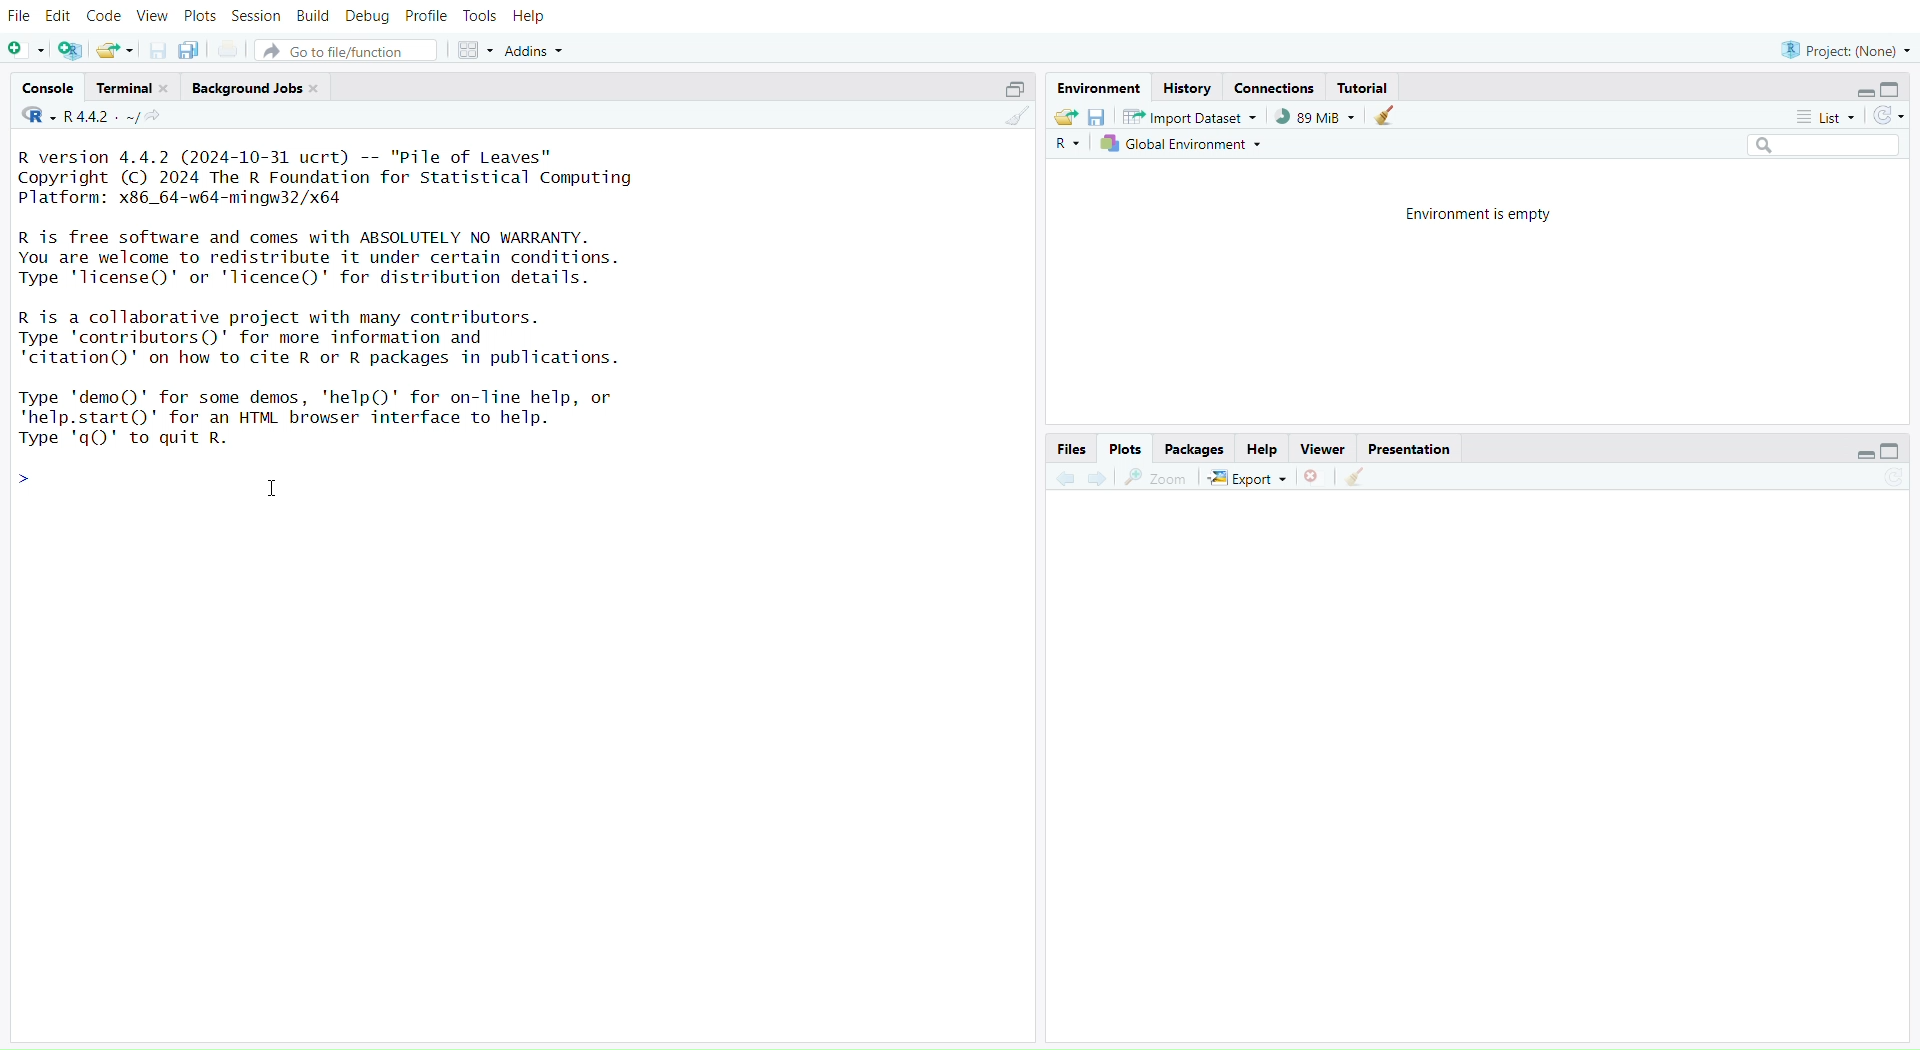 This screenshot has height=1050, width=1920. I want to click on Files, so click(1071, 447).